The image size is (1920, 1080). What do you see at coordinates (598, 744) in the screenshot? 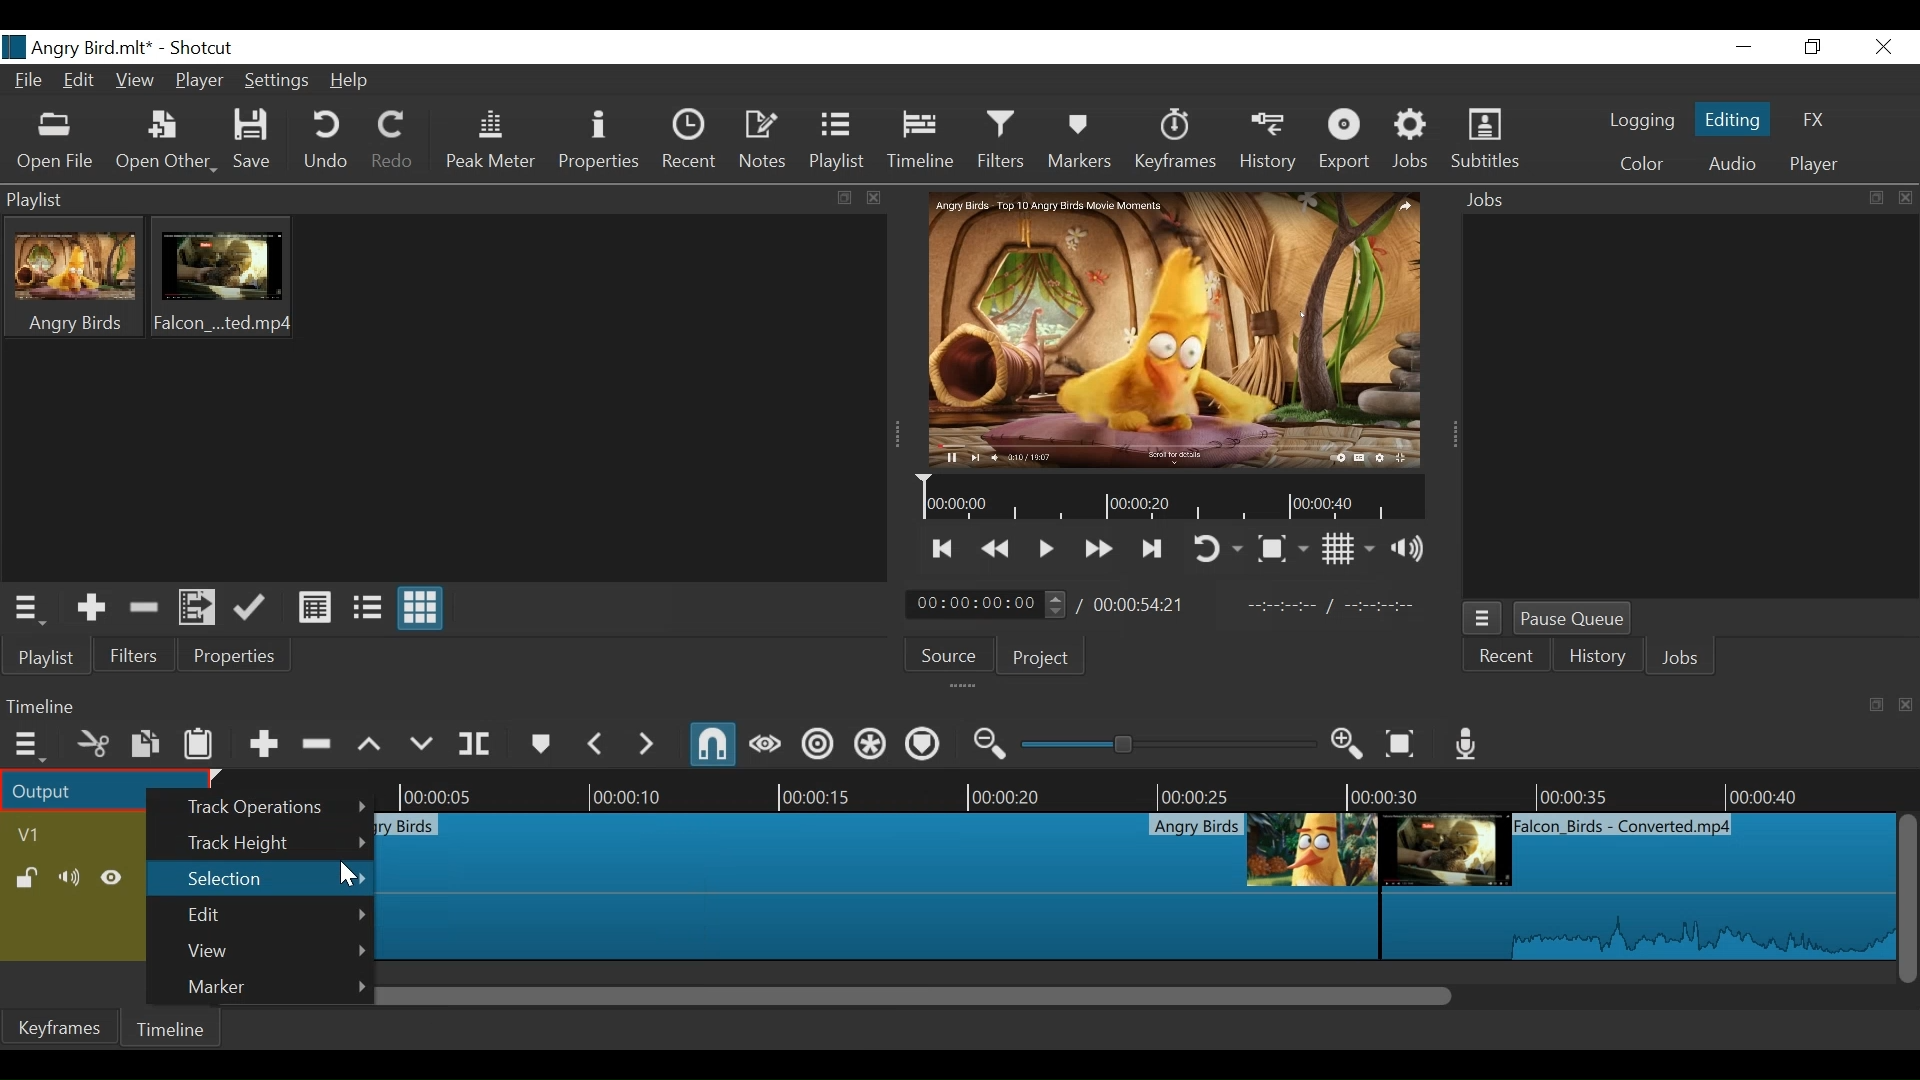
I see `Previous Marker` at bounding box center [598, 744].